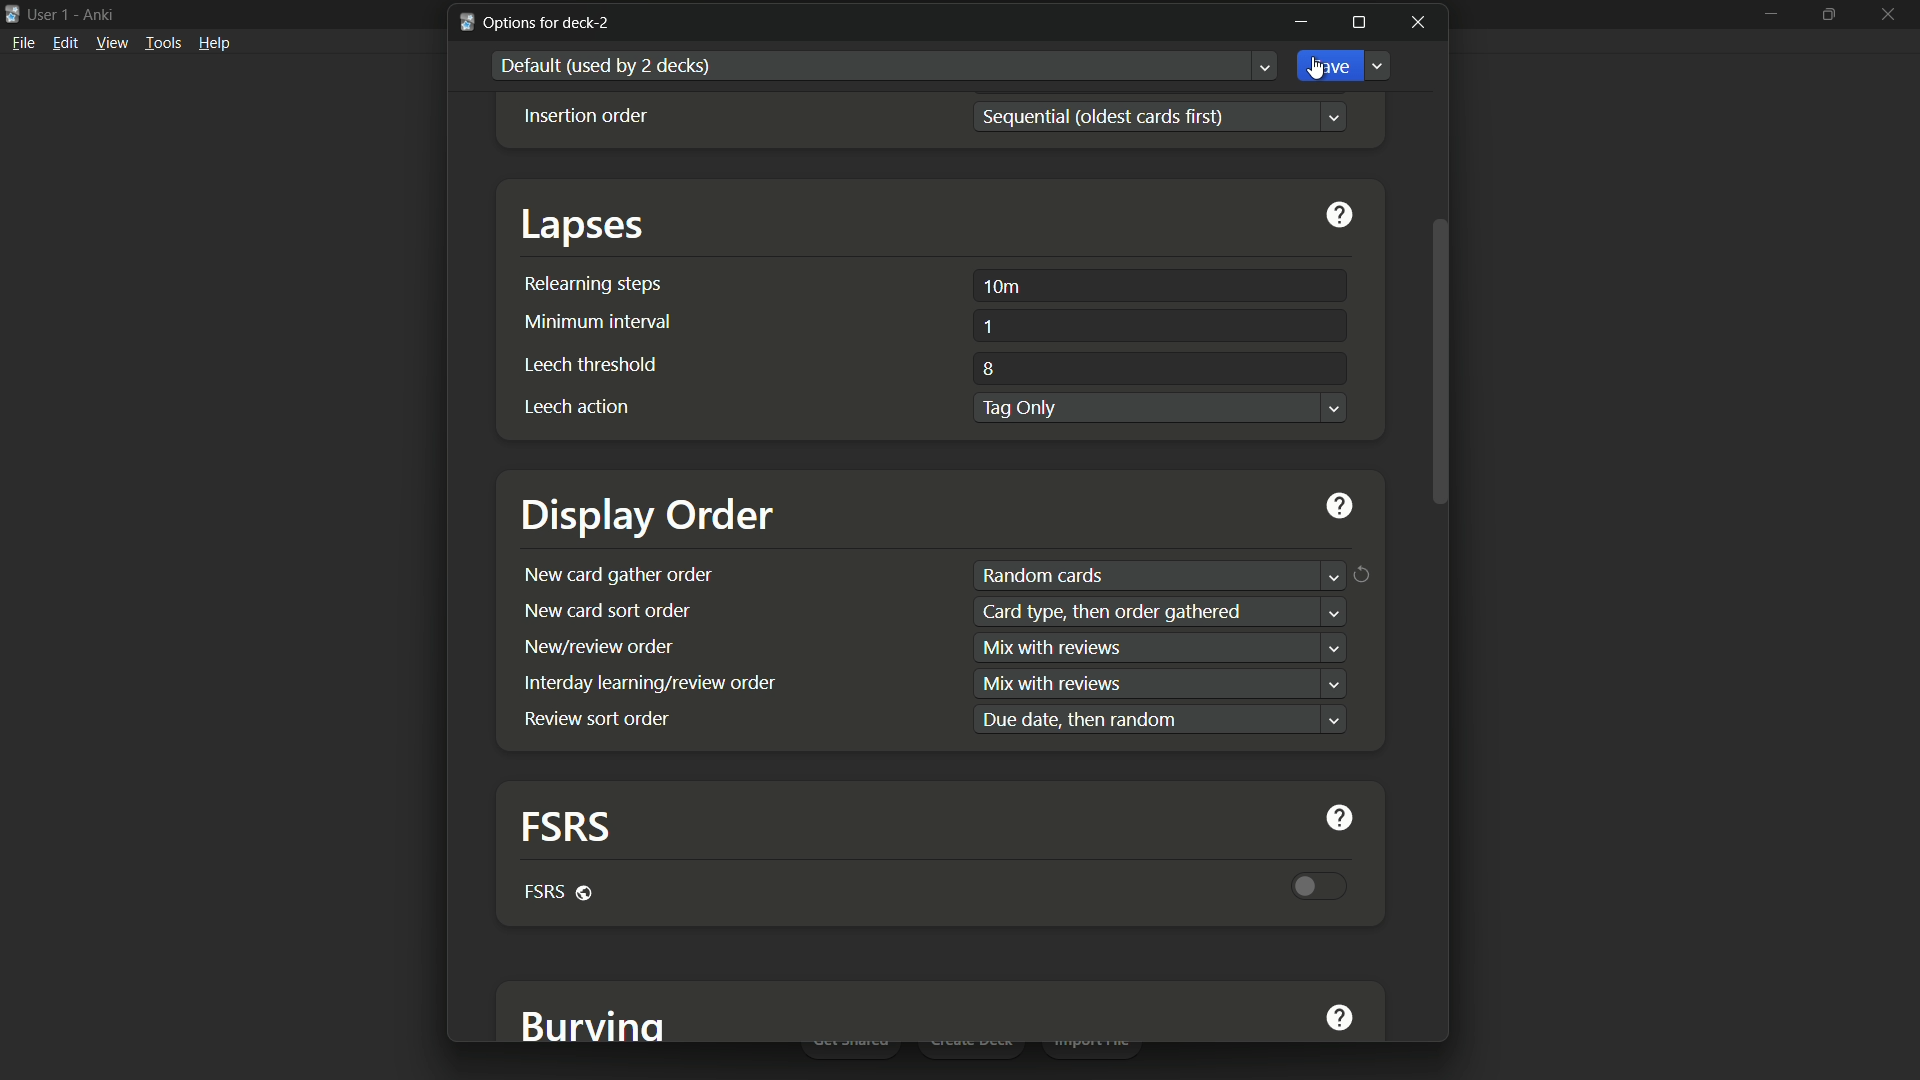  I want to click on scroll bar, so click(1438, 363).